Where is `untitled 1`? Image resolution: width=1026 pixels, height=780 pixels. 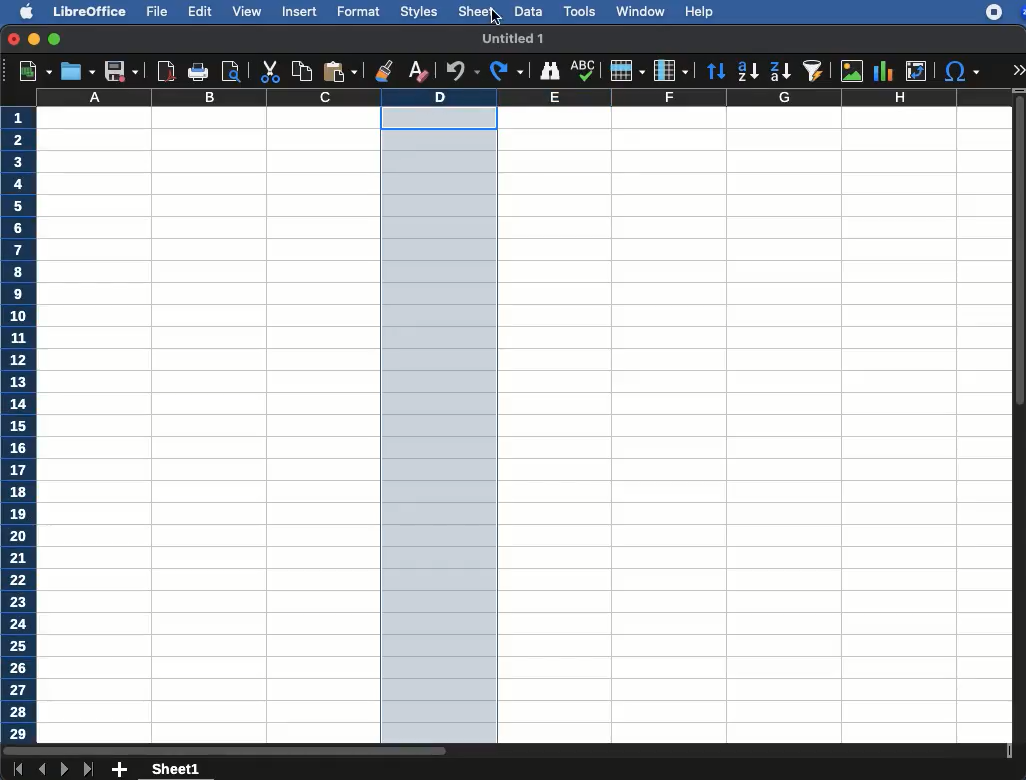
untitled 1 is located at coordinates (512, 37).